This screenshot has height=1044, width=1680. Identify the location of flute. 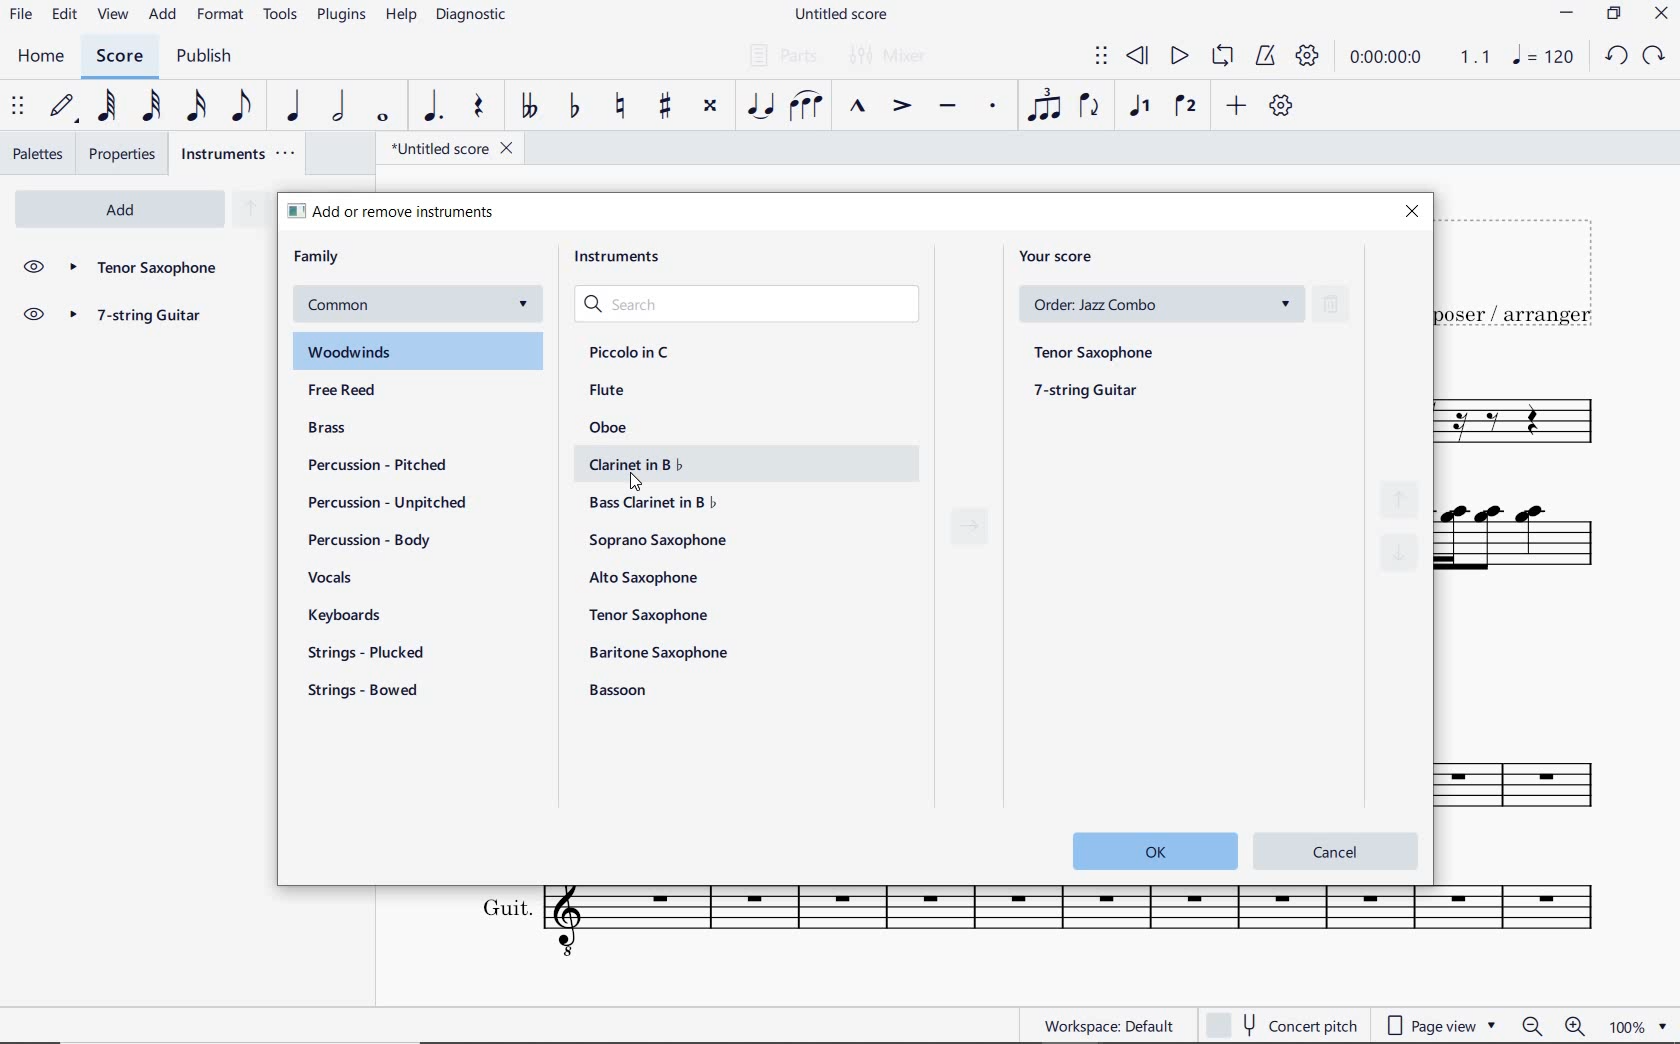
(607, 389).